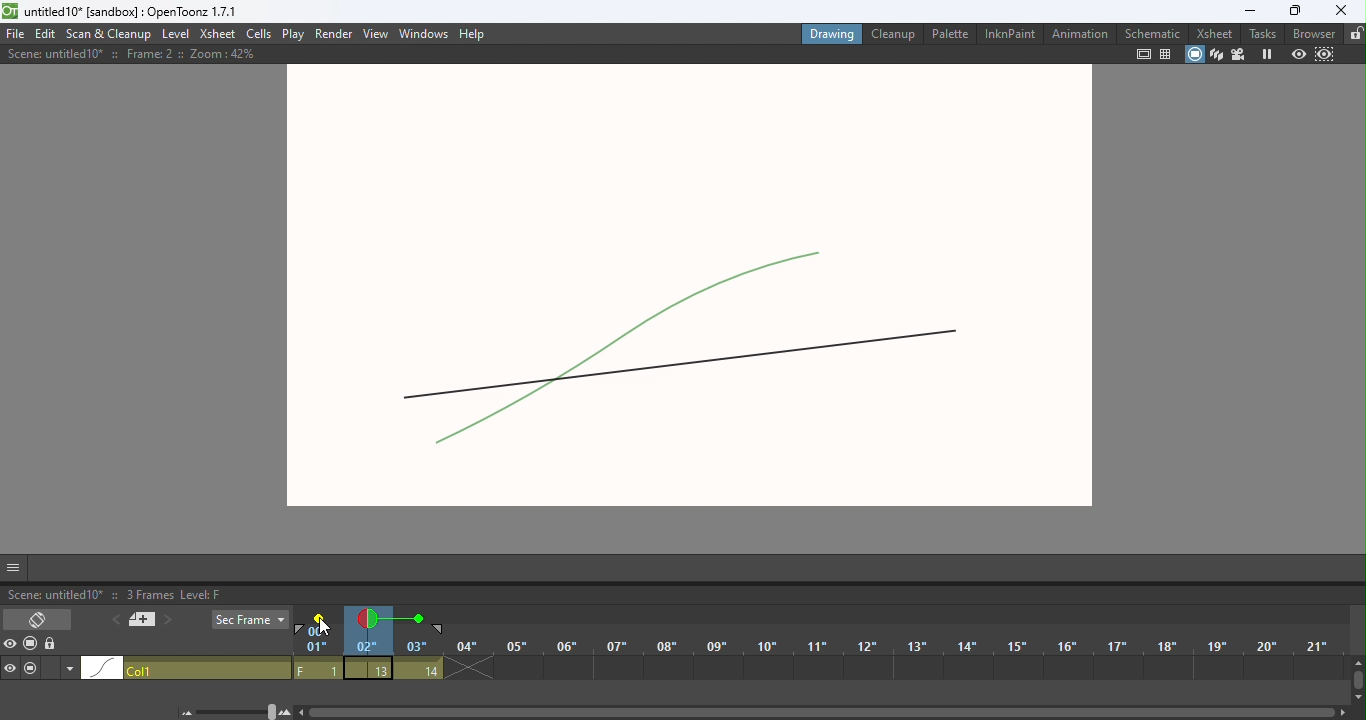 Image resolution: width=1366 pixels, height=720 pixels. I want to click on lock toggle, so click(52, 647).